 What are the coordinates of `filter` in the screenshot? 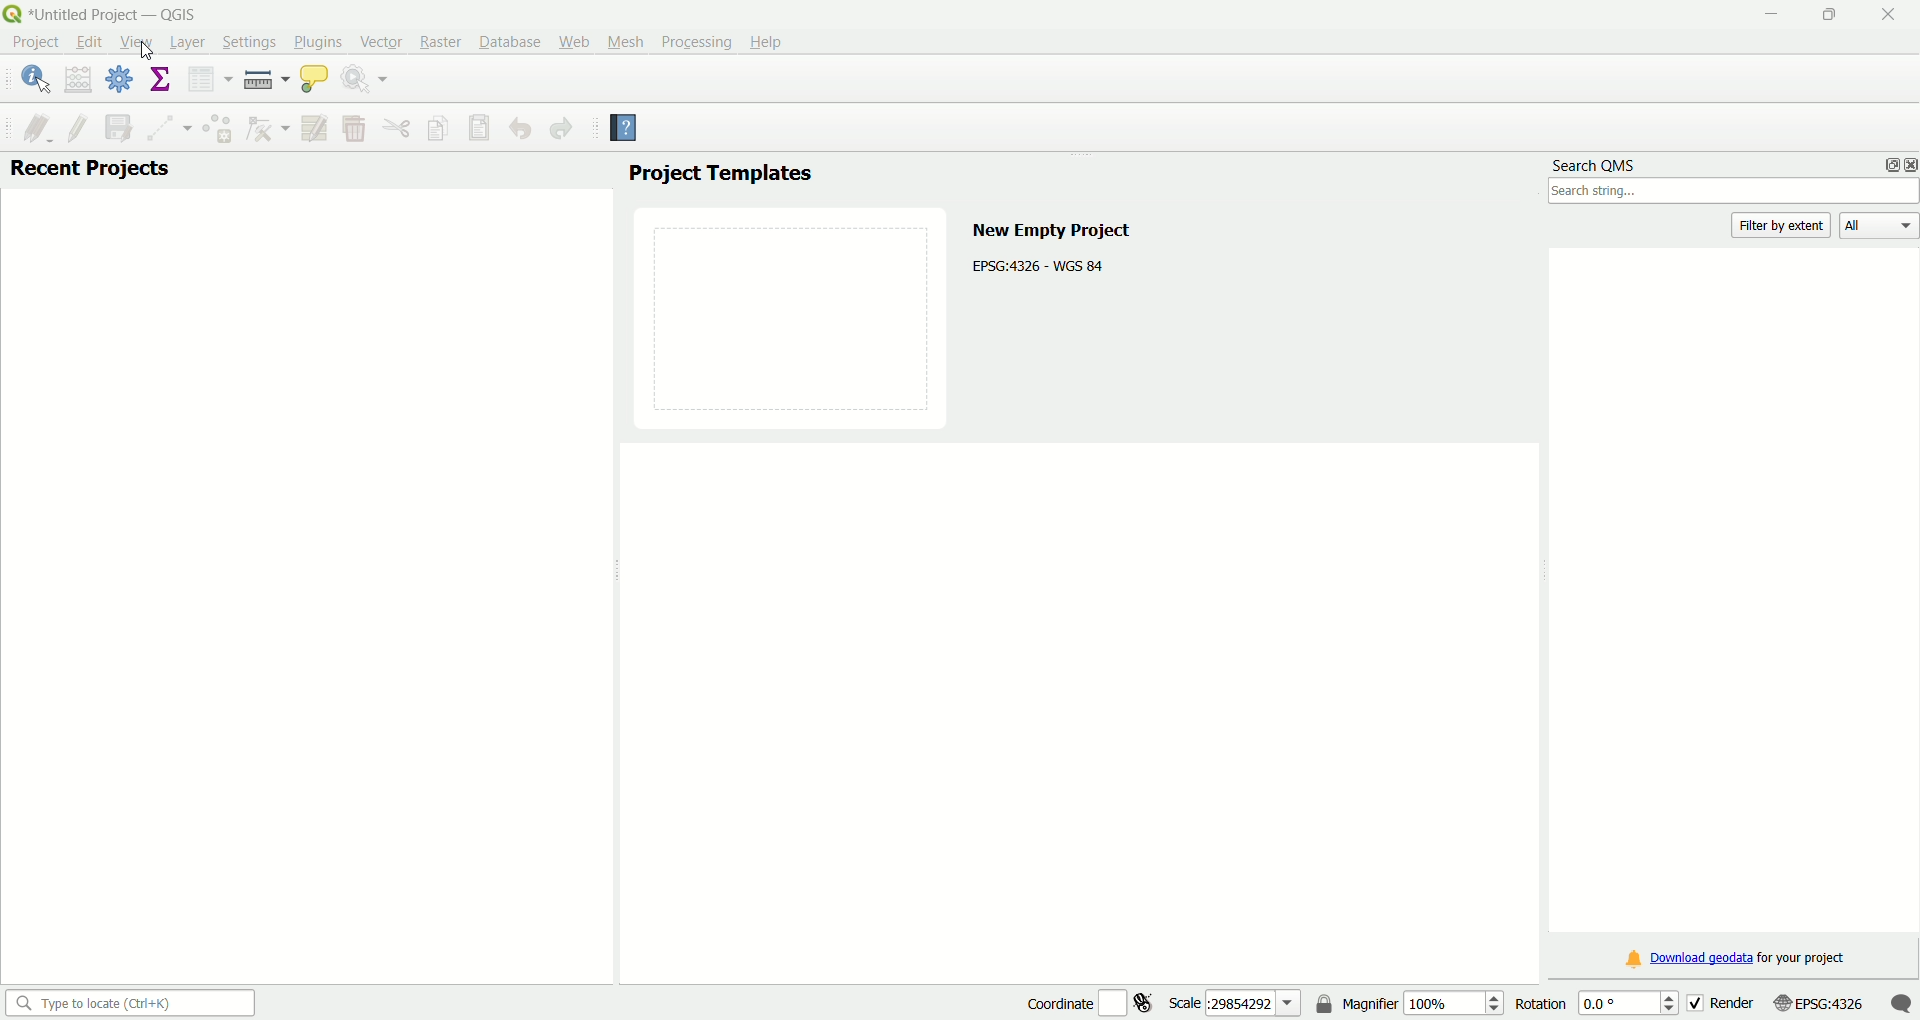 It's located at (1784, 225).